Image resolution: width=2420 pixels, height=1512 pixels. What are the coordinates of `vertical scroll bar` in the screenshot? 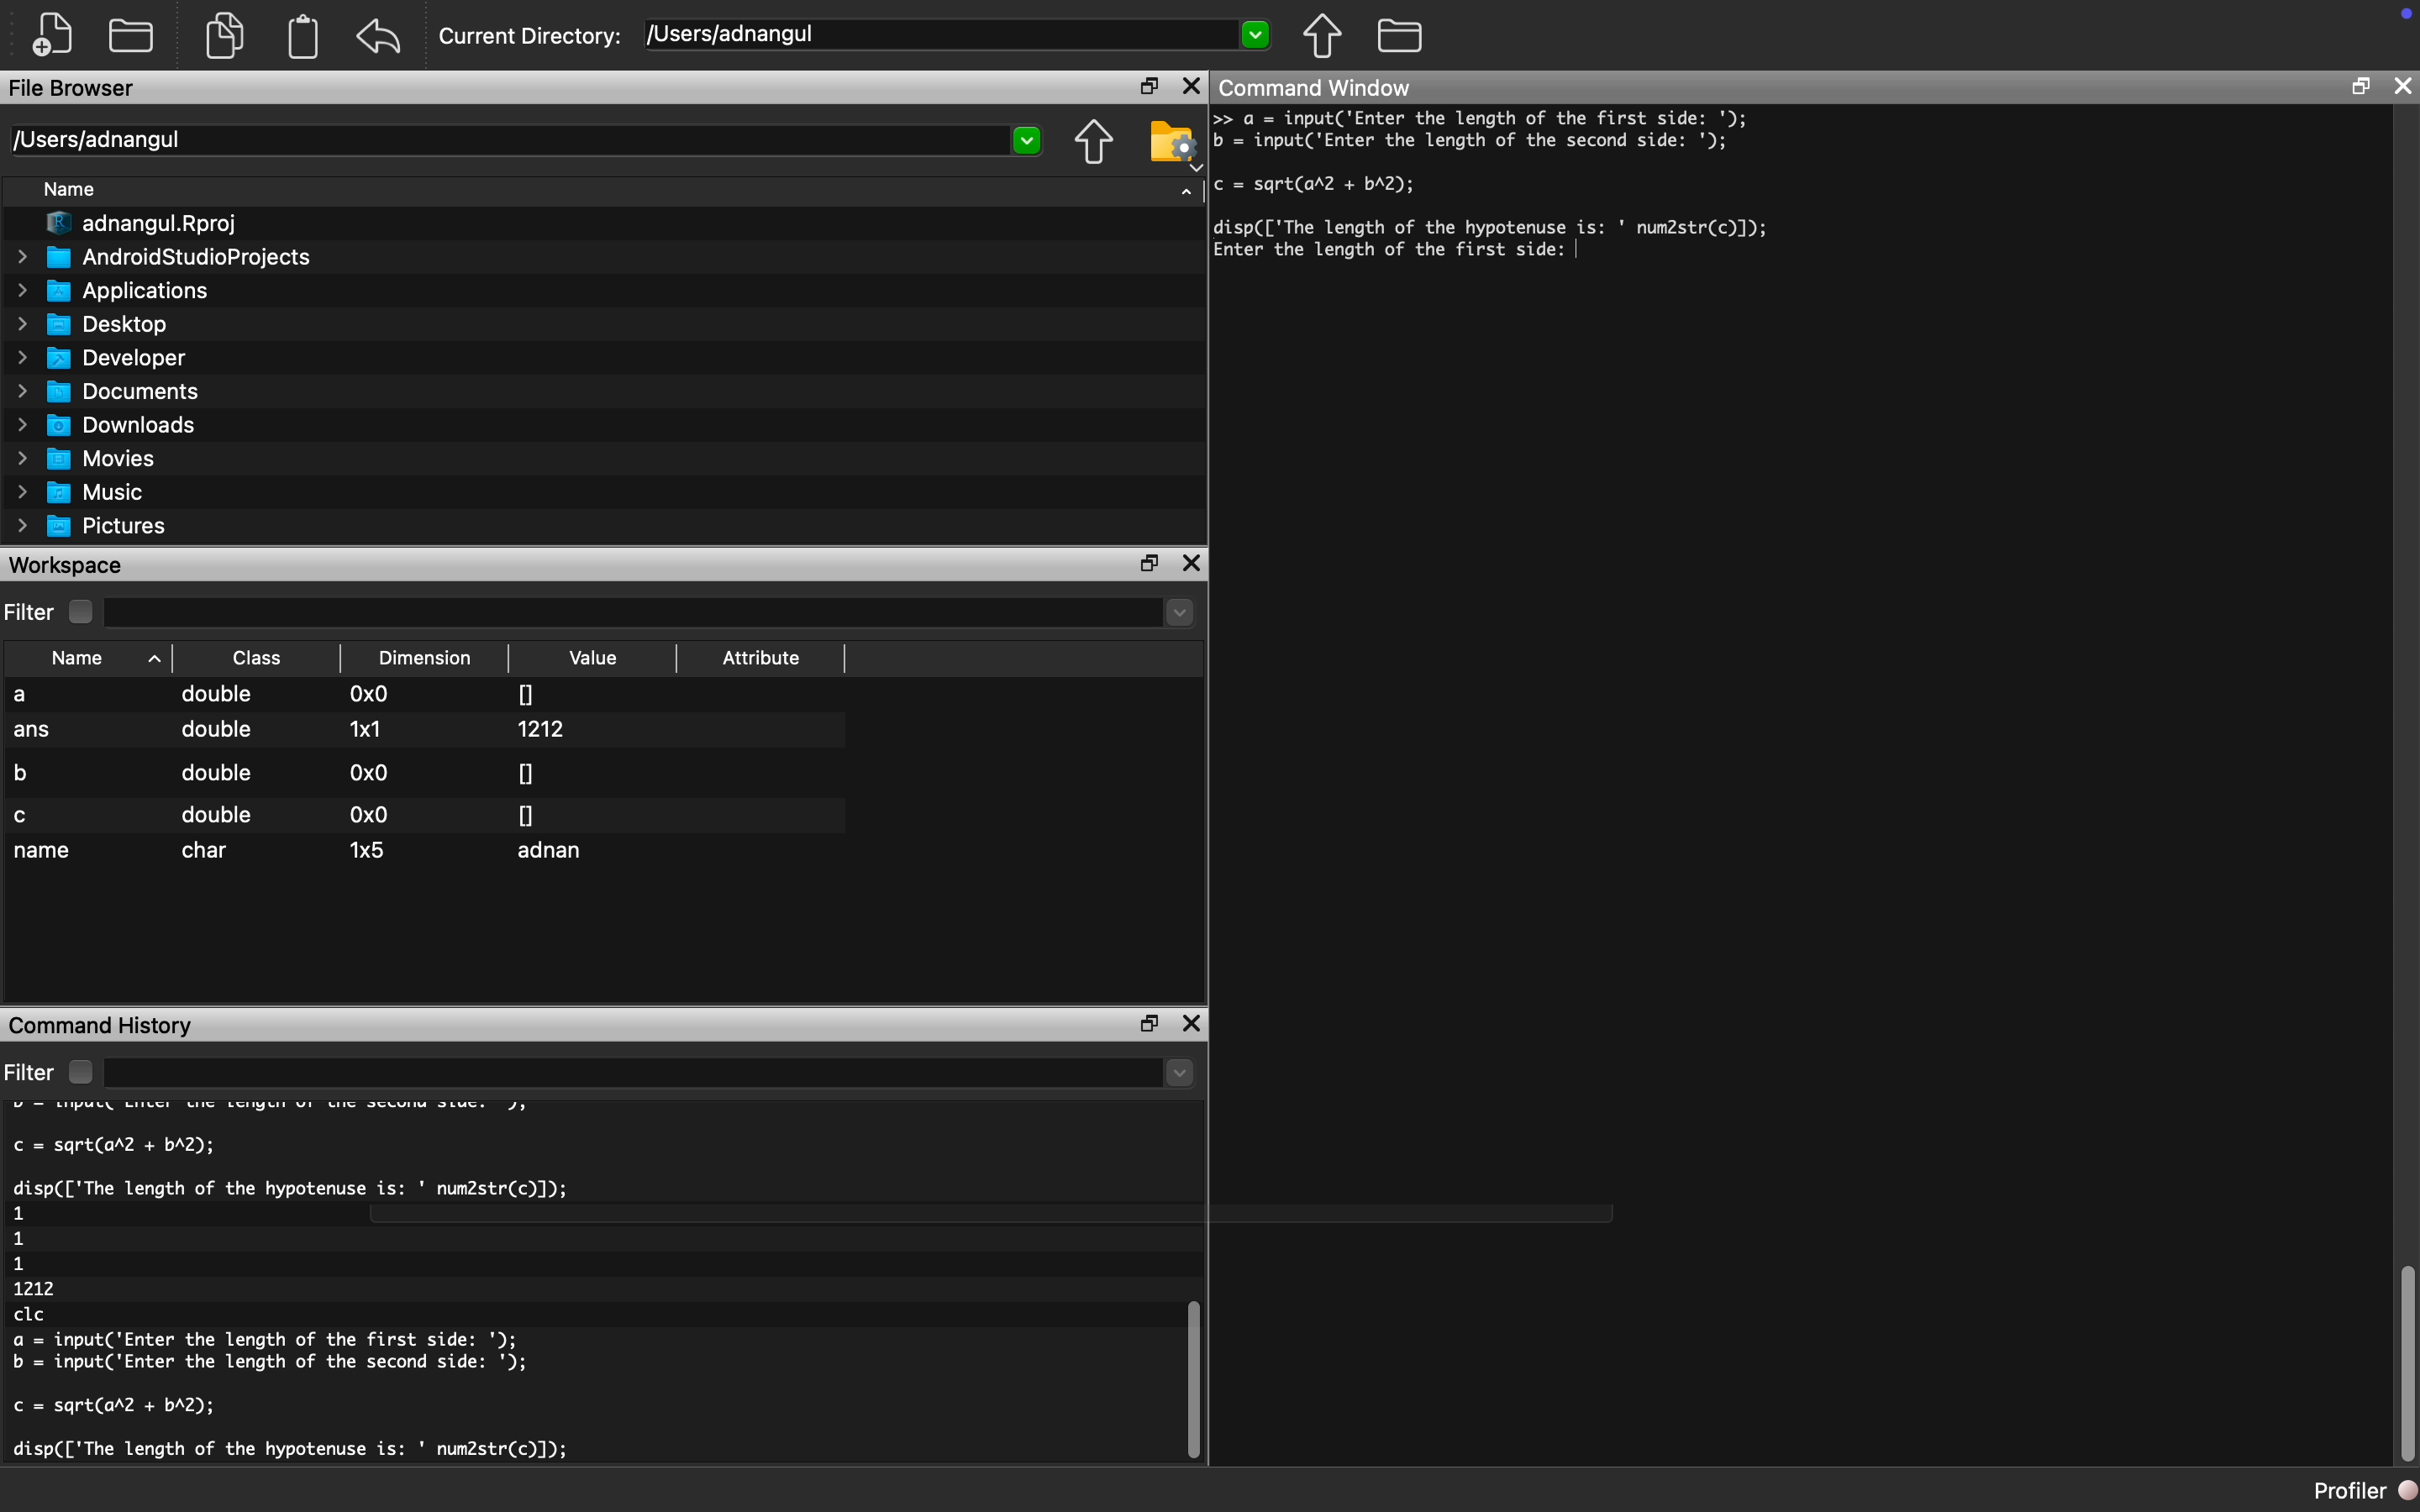 It's located at (1188, 1361).